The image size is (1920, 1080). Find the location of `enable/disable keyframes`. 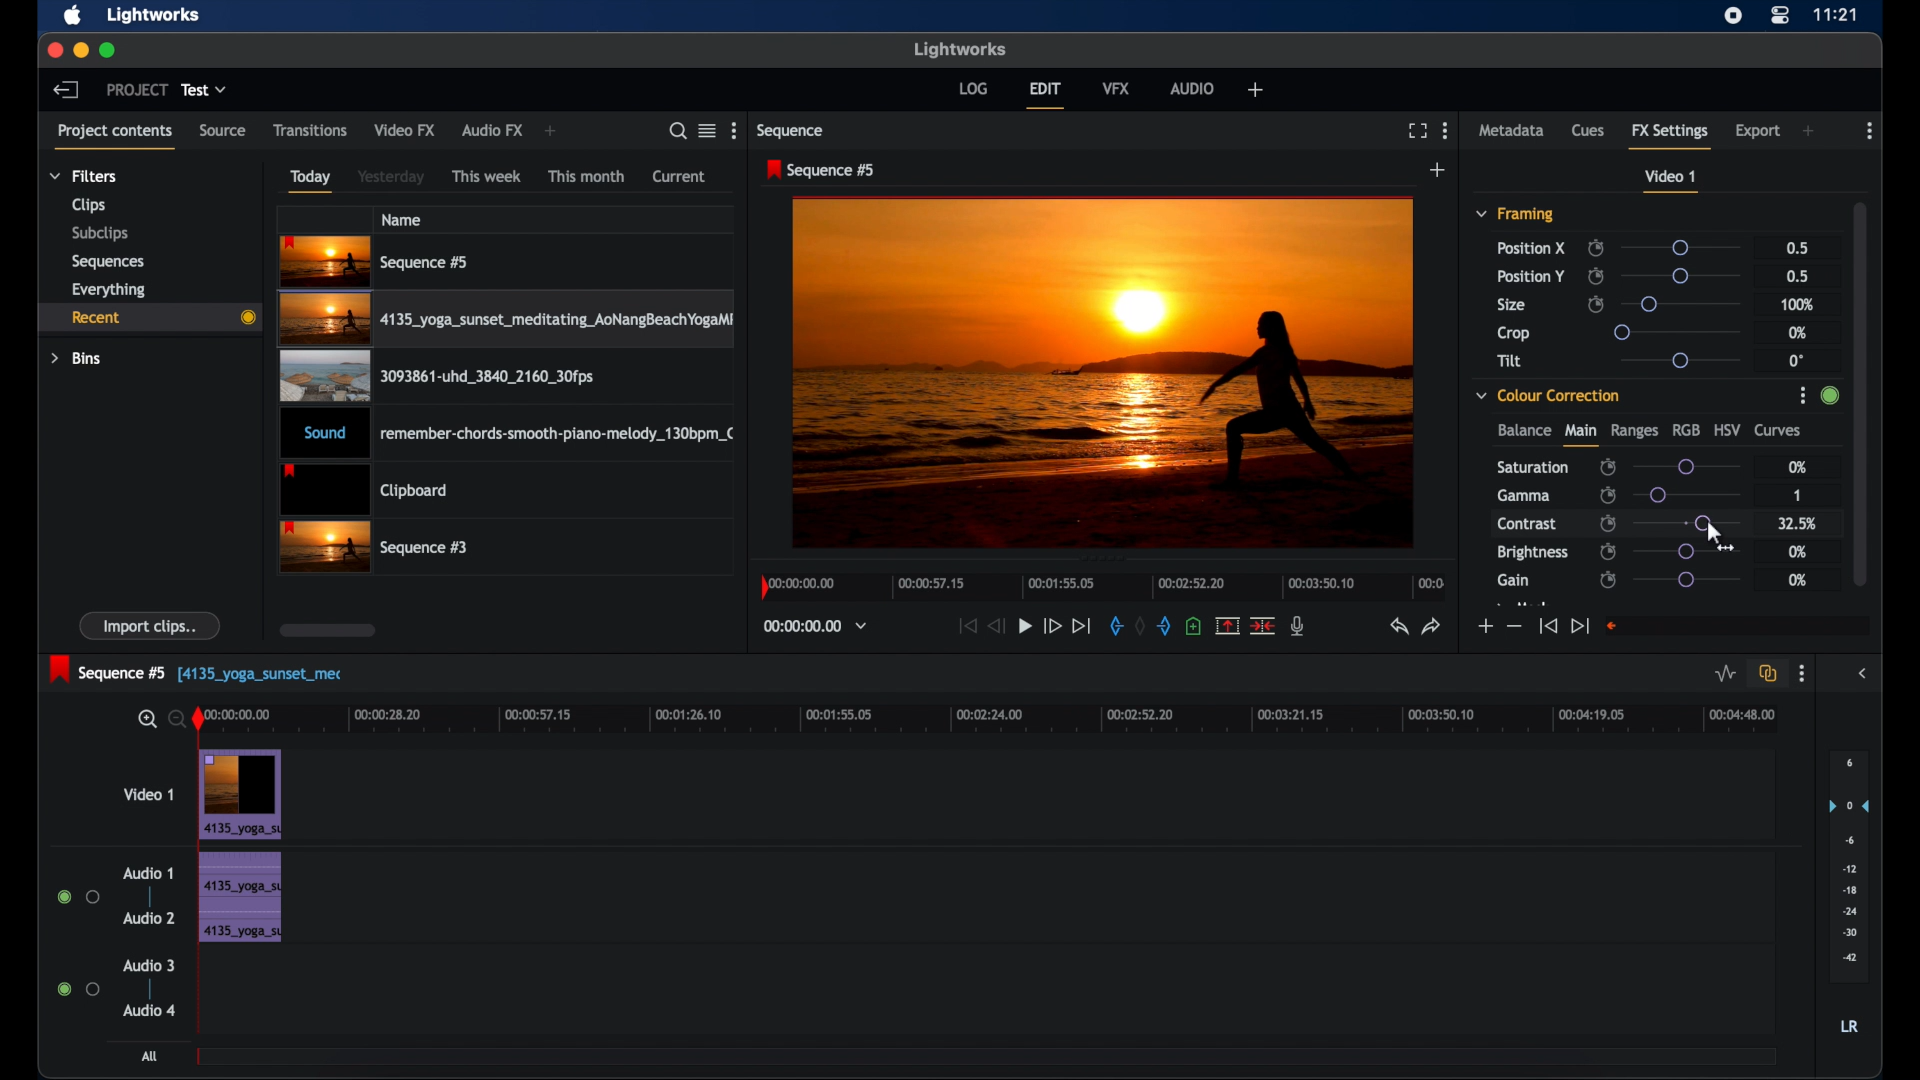

enable/disable keyframes is located at coordinates (1595, 248).